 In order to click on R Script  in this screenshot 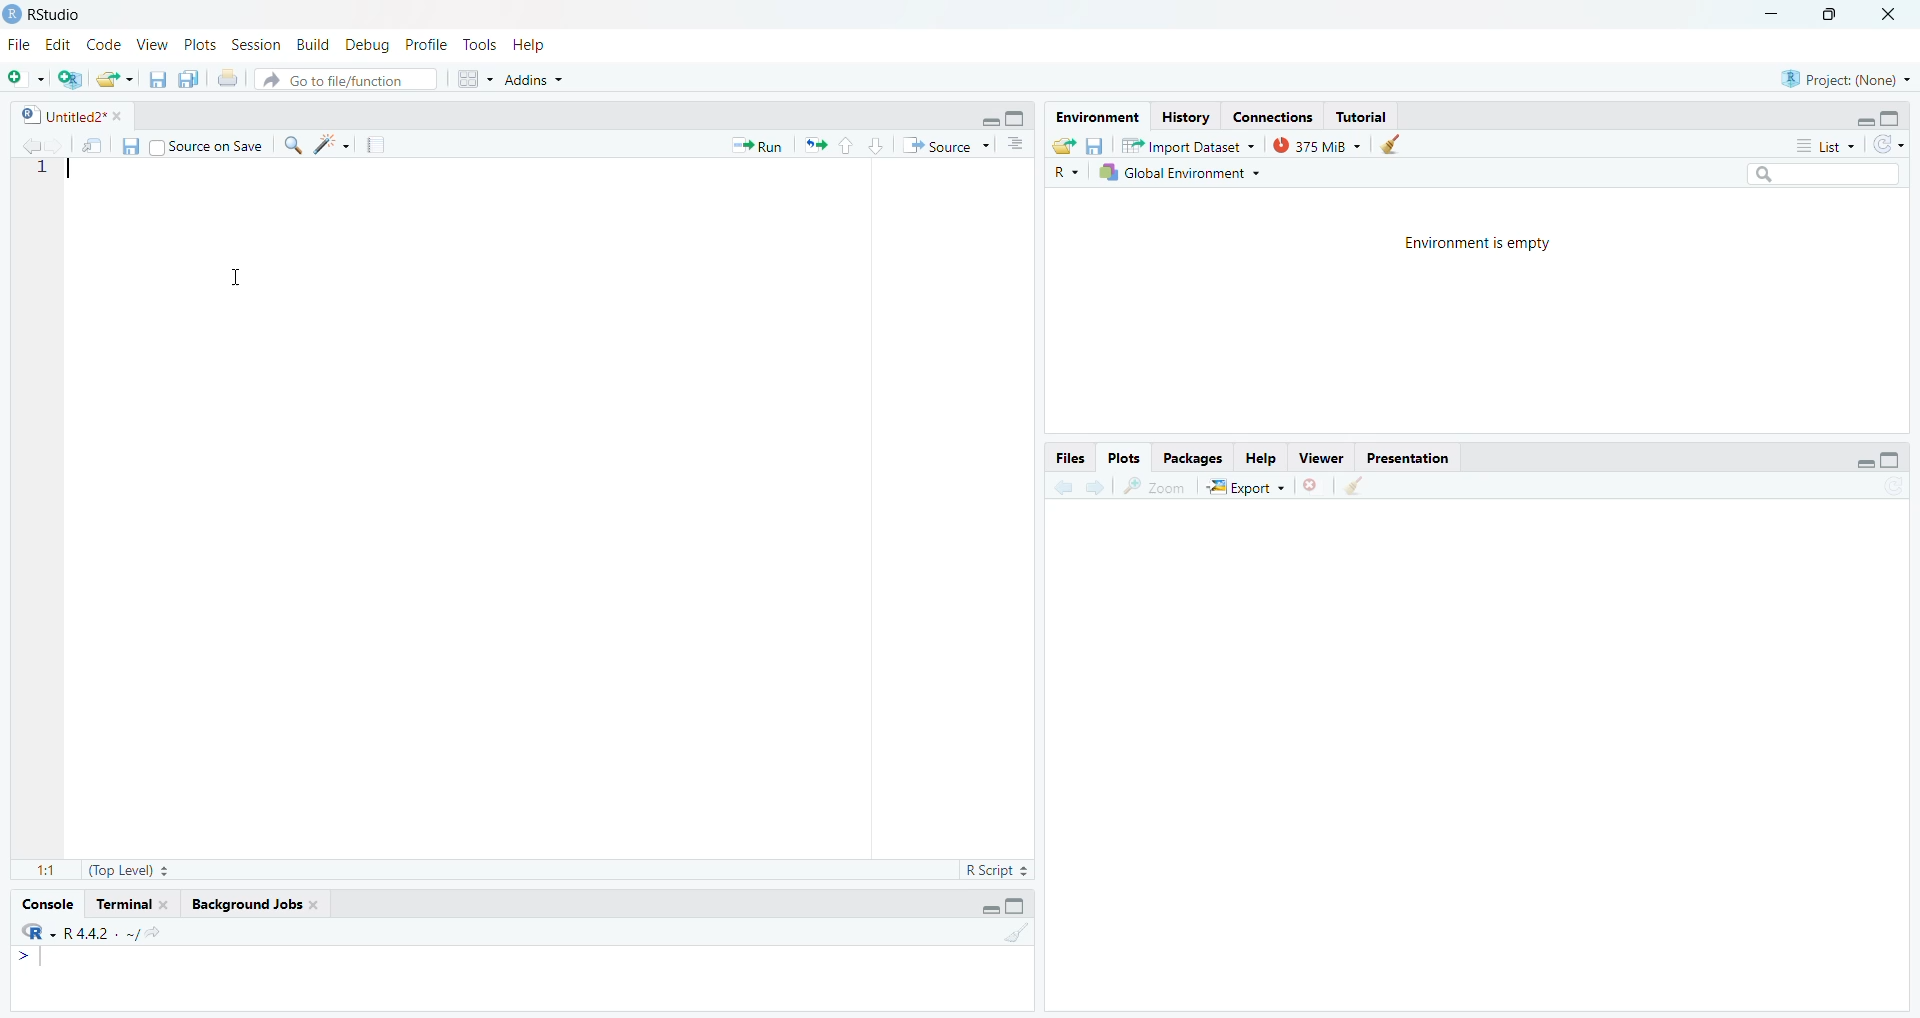, I will do `click(992, 871)`.